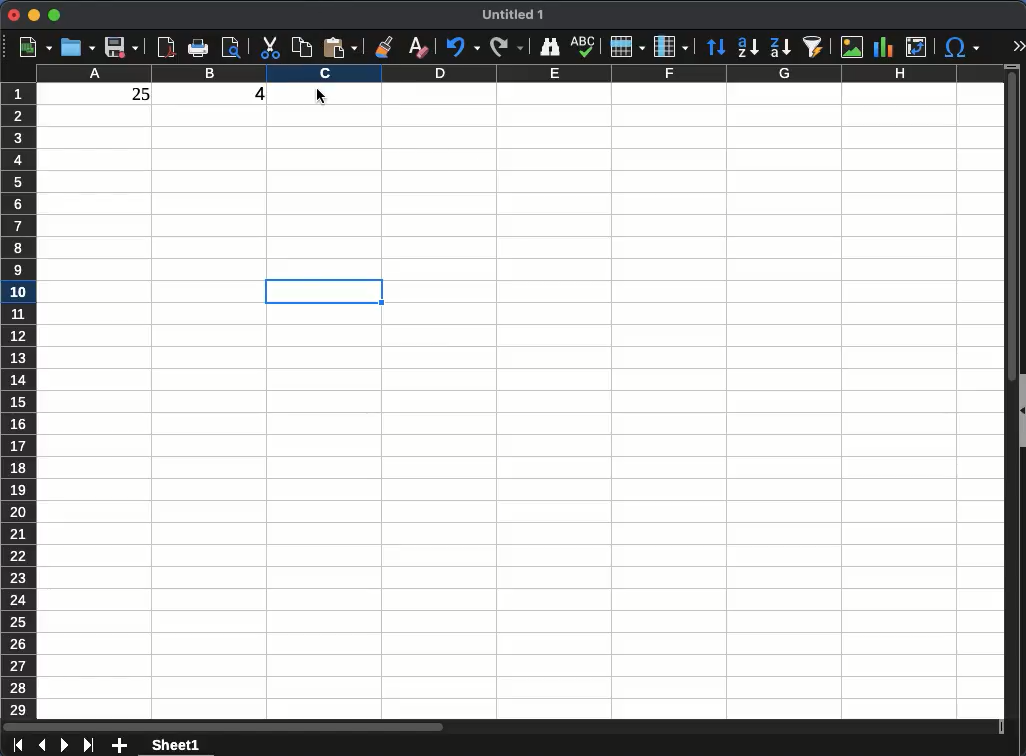 This screenshot has width=1026, height=756. I want to click on redo, so click(507, 48).